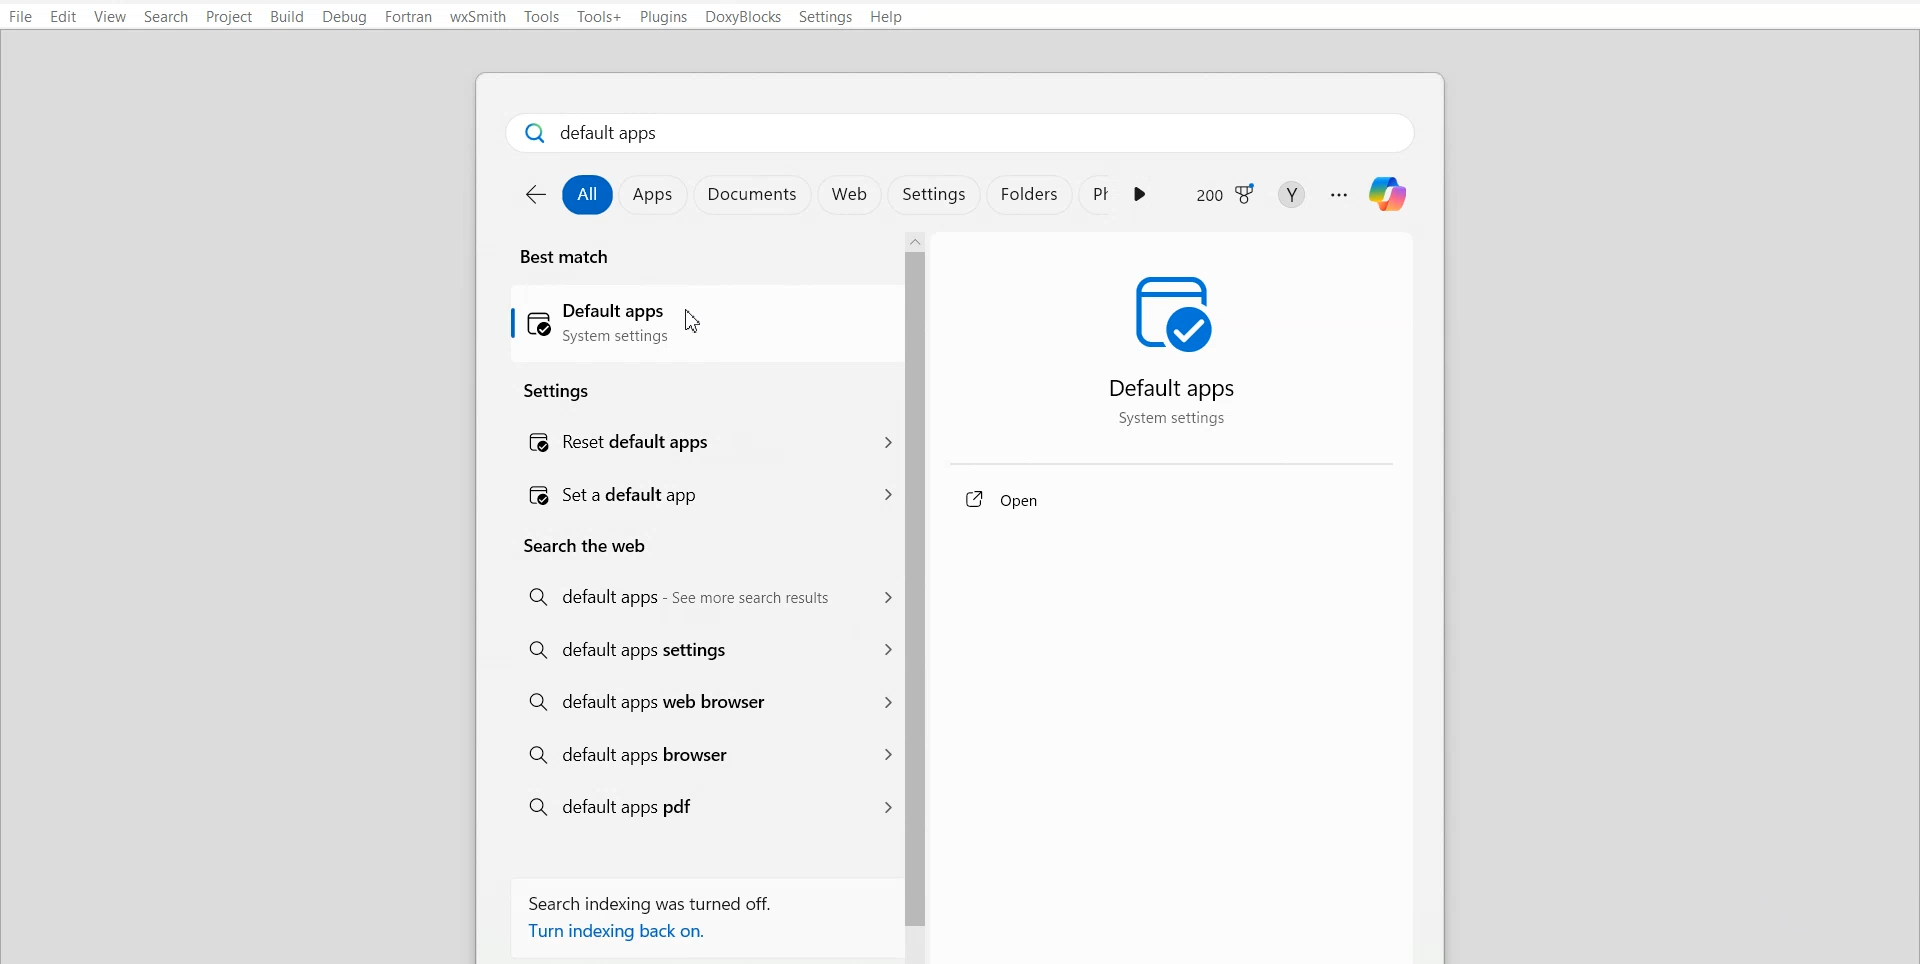 The width and height of the screenshot is (1920, 964). What do you see at coordinates (109, 17) in the screenshot?
I see `View` at bounding box center [109, 17].